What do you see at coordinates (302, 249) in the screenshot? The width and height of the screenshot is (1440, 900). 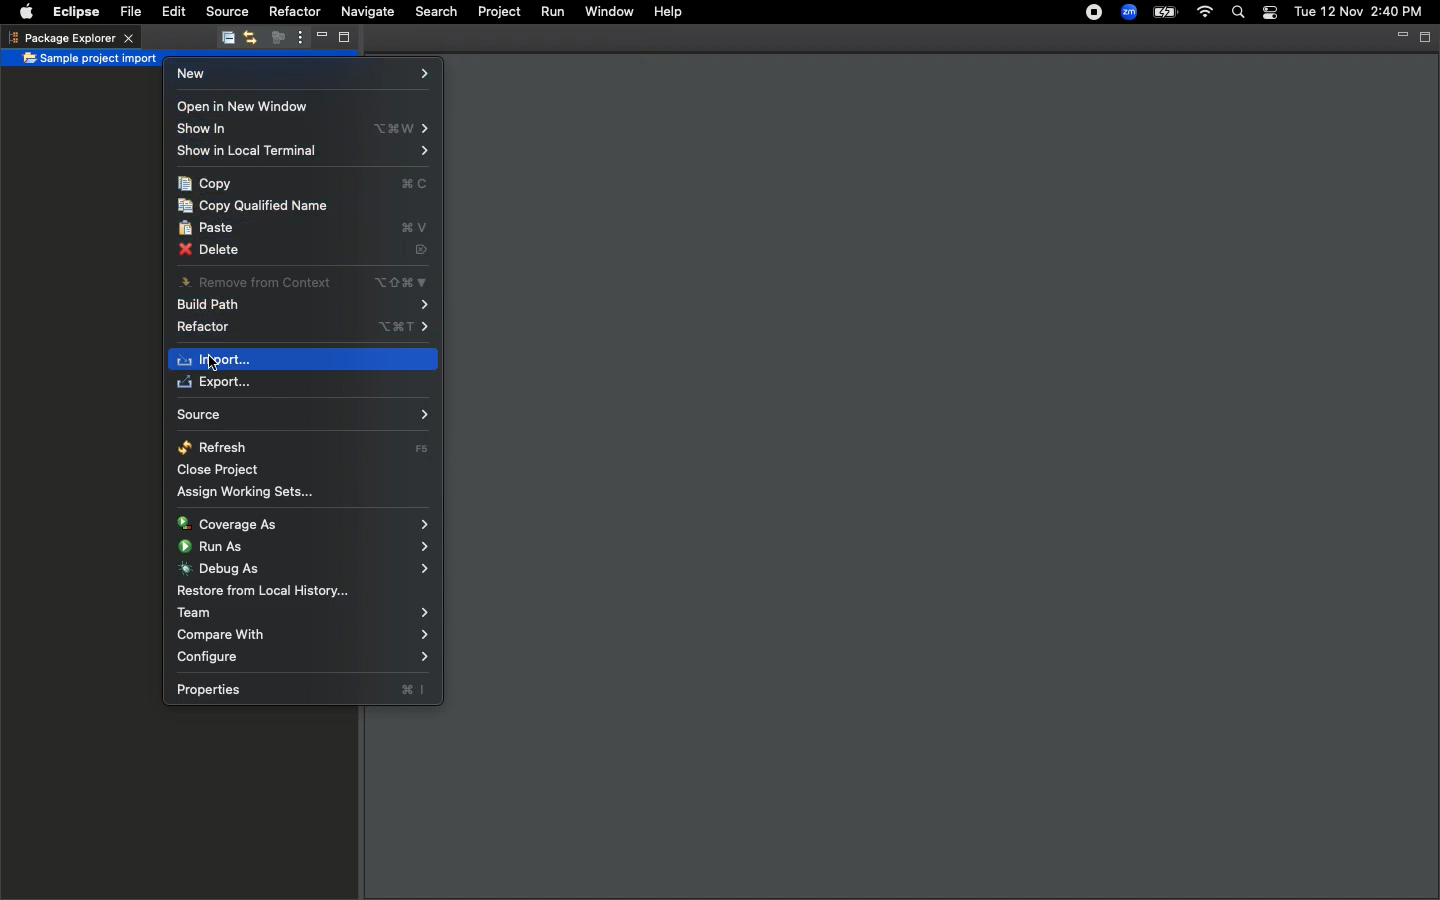 I see `Delete` at bounding box center [302, 249].